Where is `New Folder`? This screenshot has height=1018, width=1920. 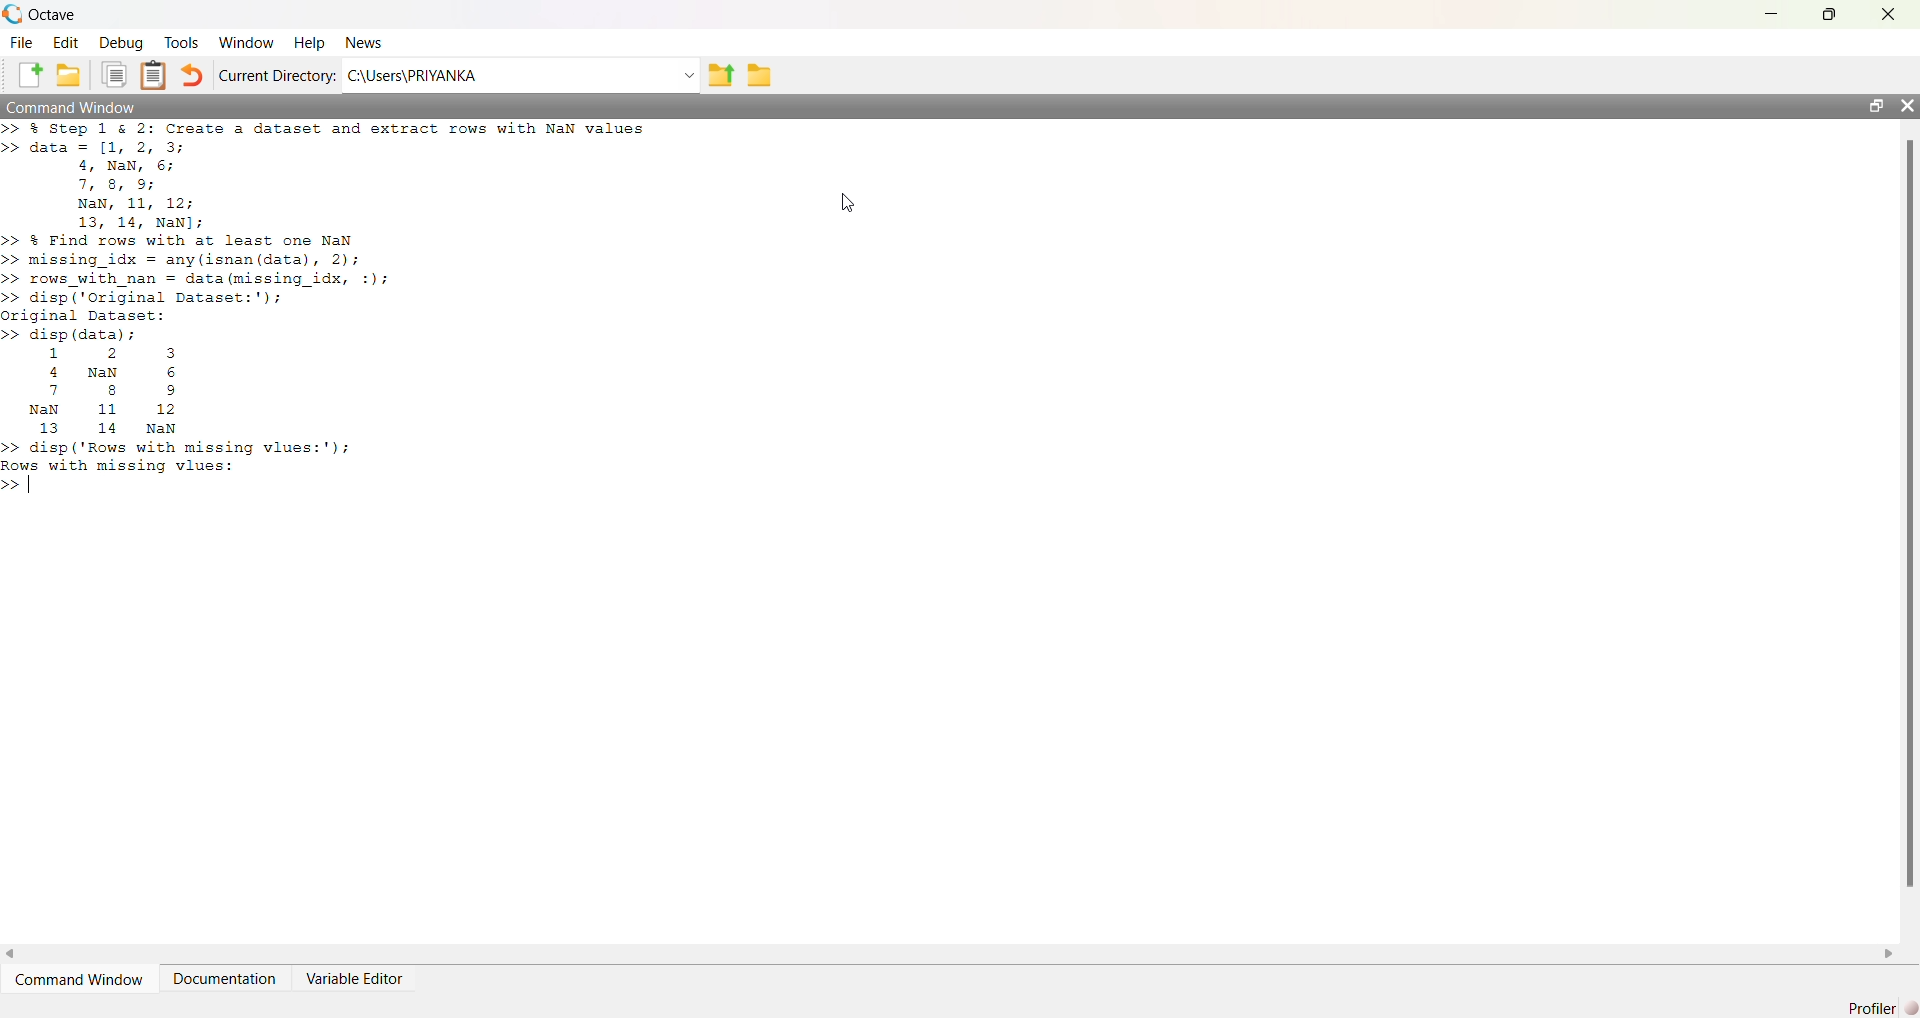
New Folder is located at coordinates (69, 75).